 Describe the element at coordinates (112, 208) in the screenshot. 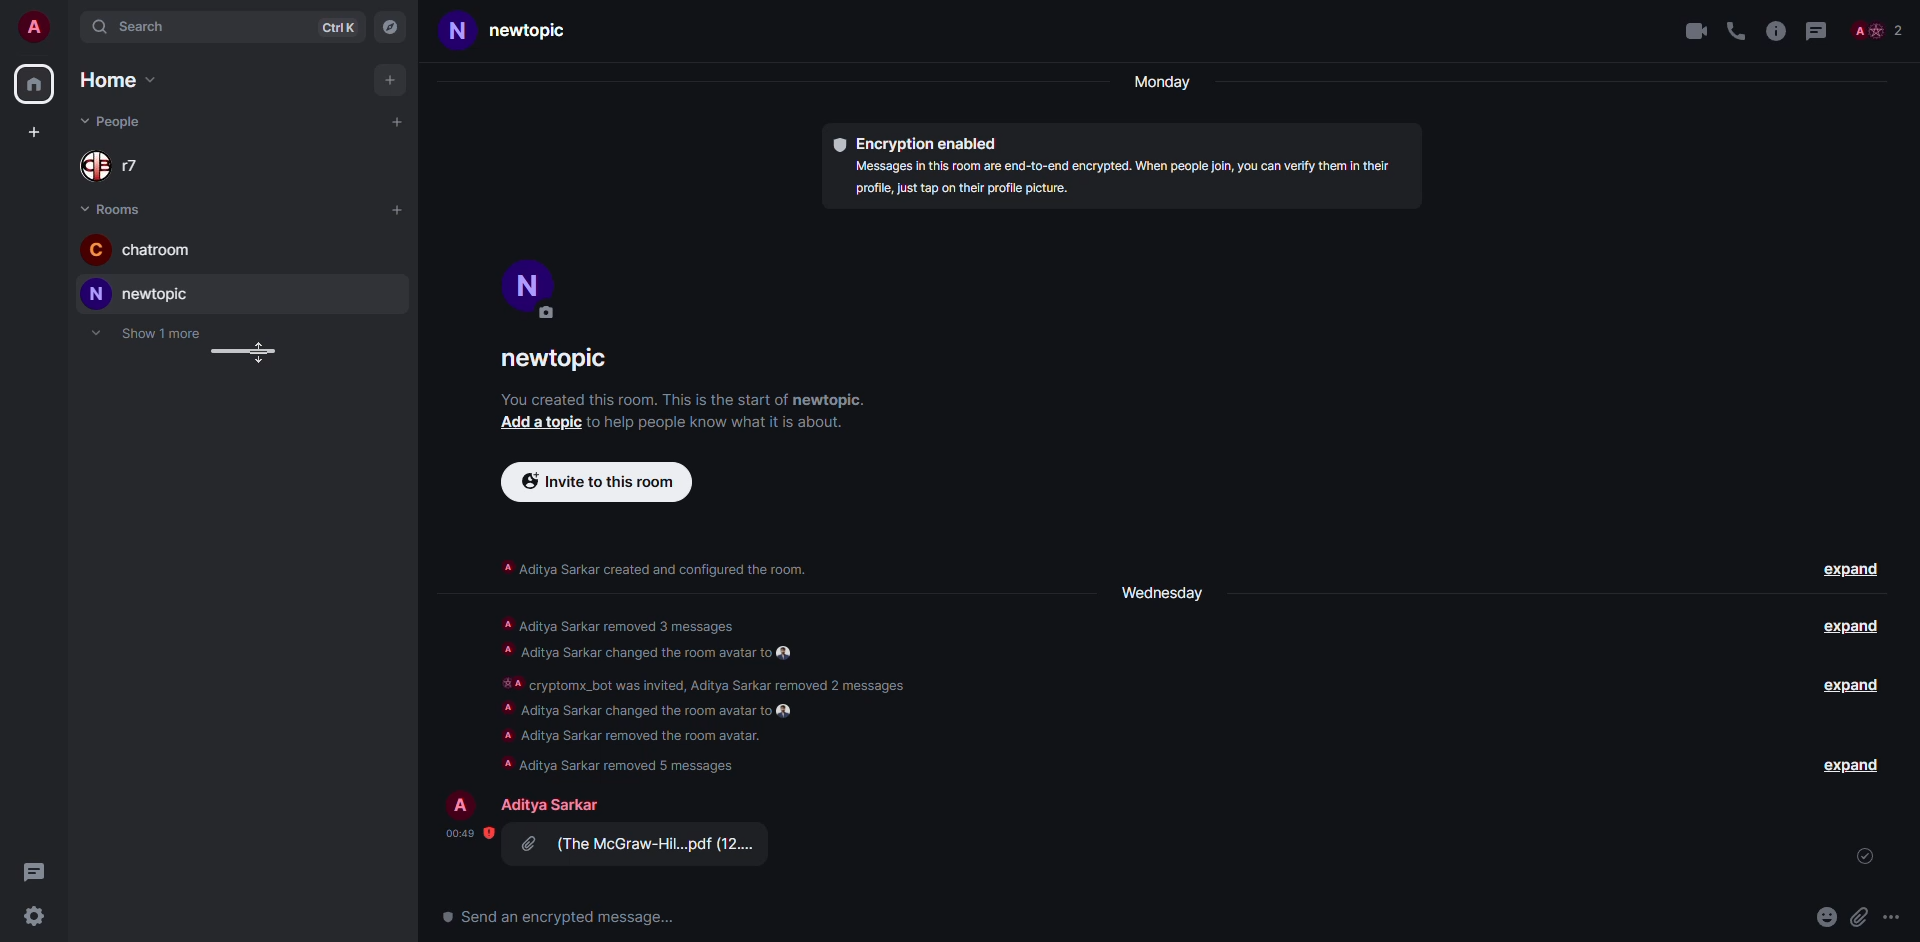

I see `rooms` at that location.